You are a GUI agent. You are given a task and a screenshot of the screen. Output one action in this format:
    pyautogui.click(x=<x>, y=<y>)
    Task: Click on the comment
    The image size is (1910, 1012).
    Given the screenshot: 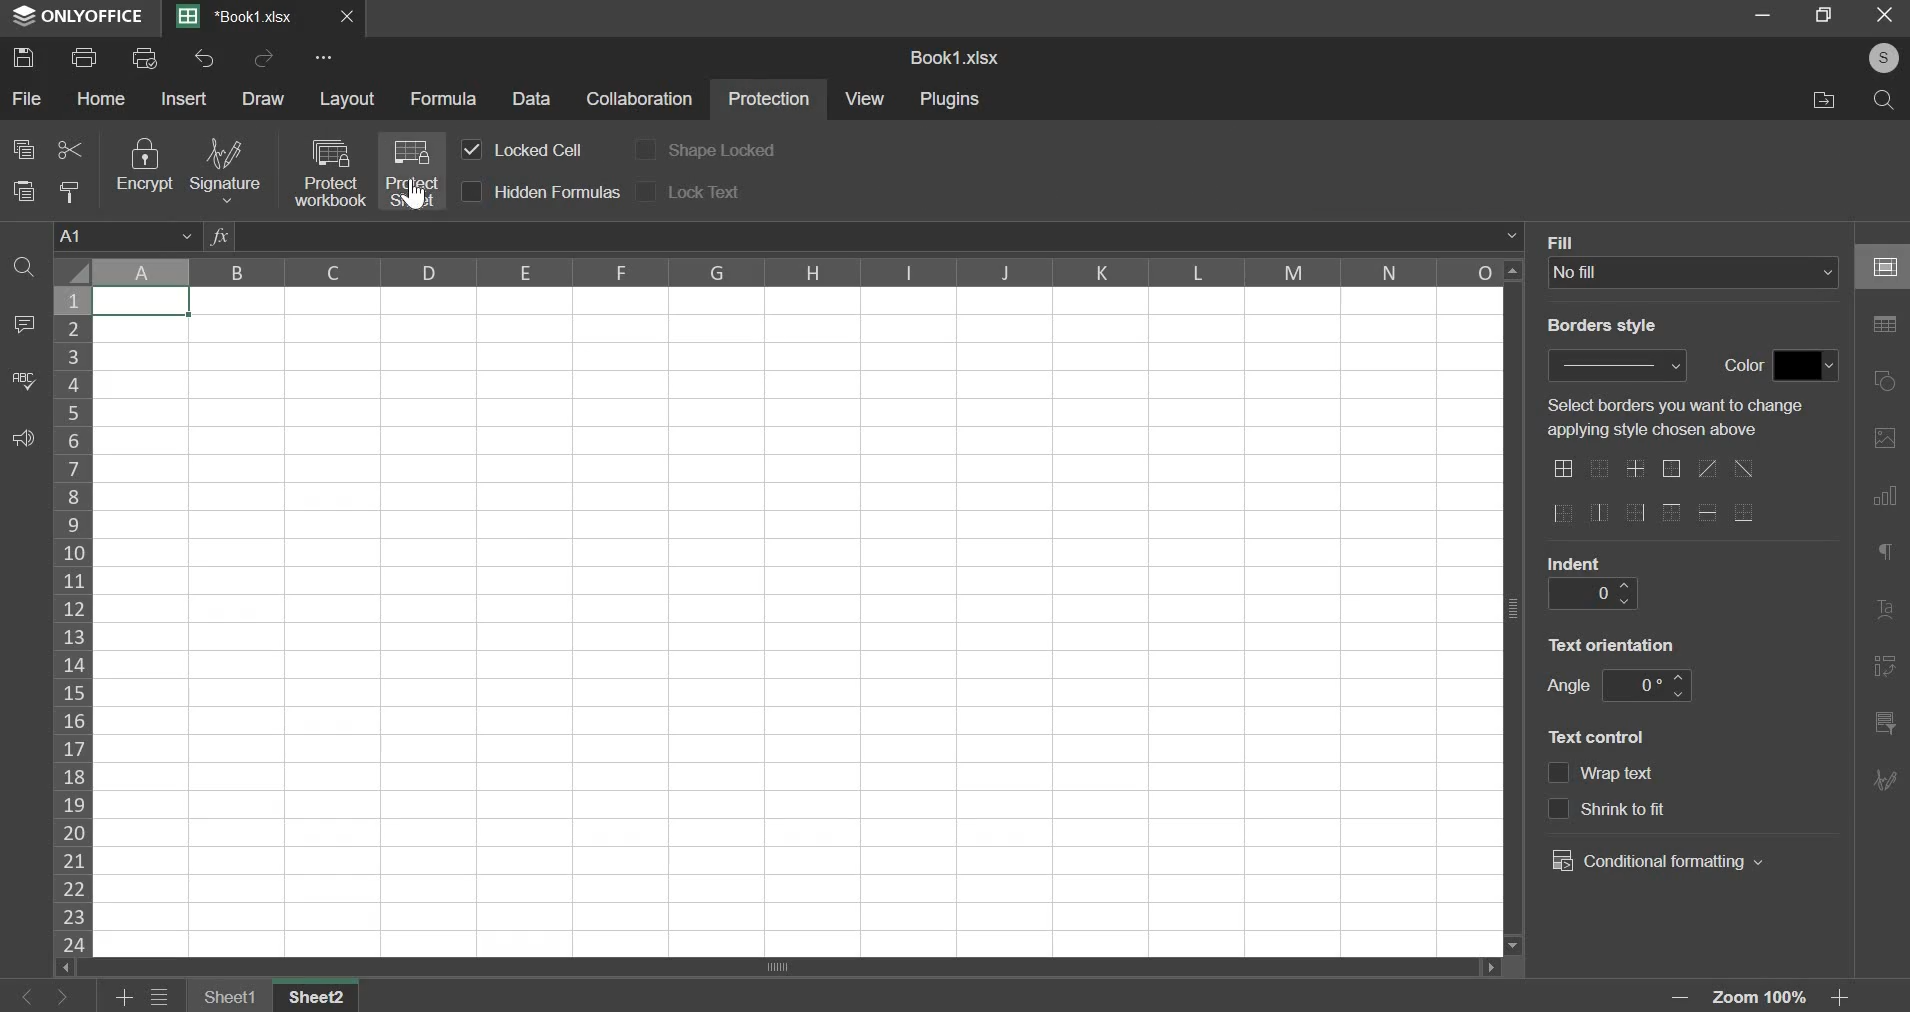 What is the action you would take?
    pyautogui.click(x=20, y=325)
    